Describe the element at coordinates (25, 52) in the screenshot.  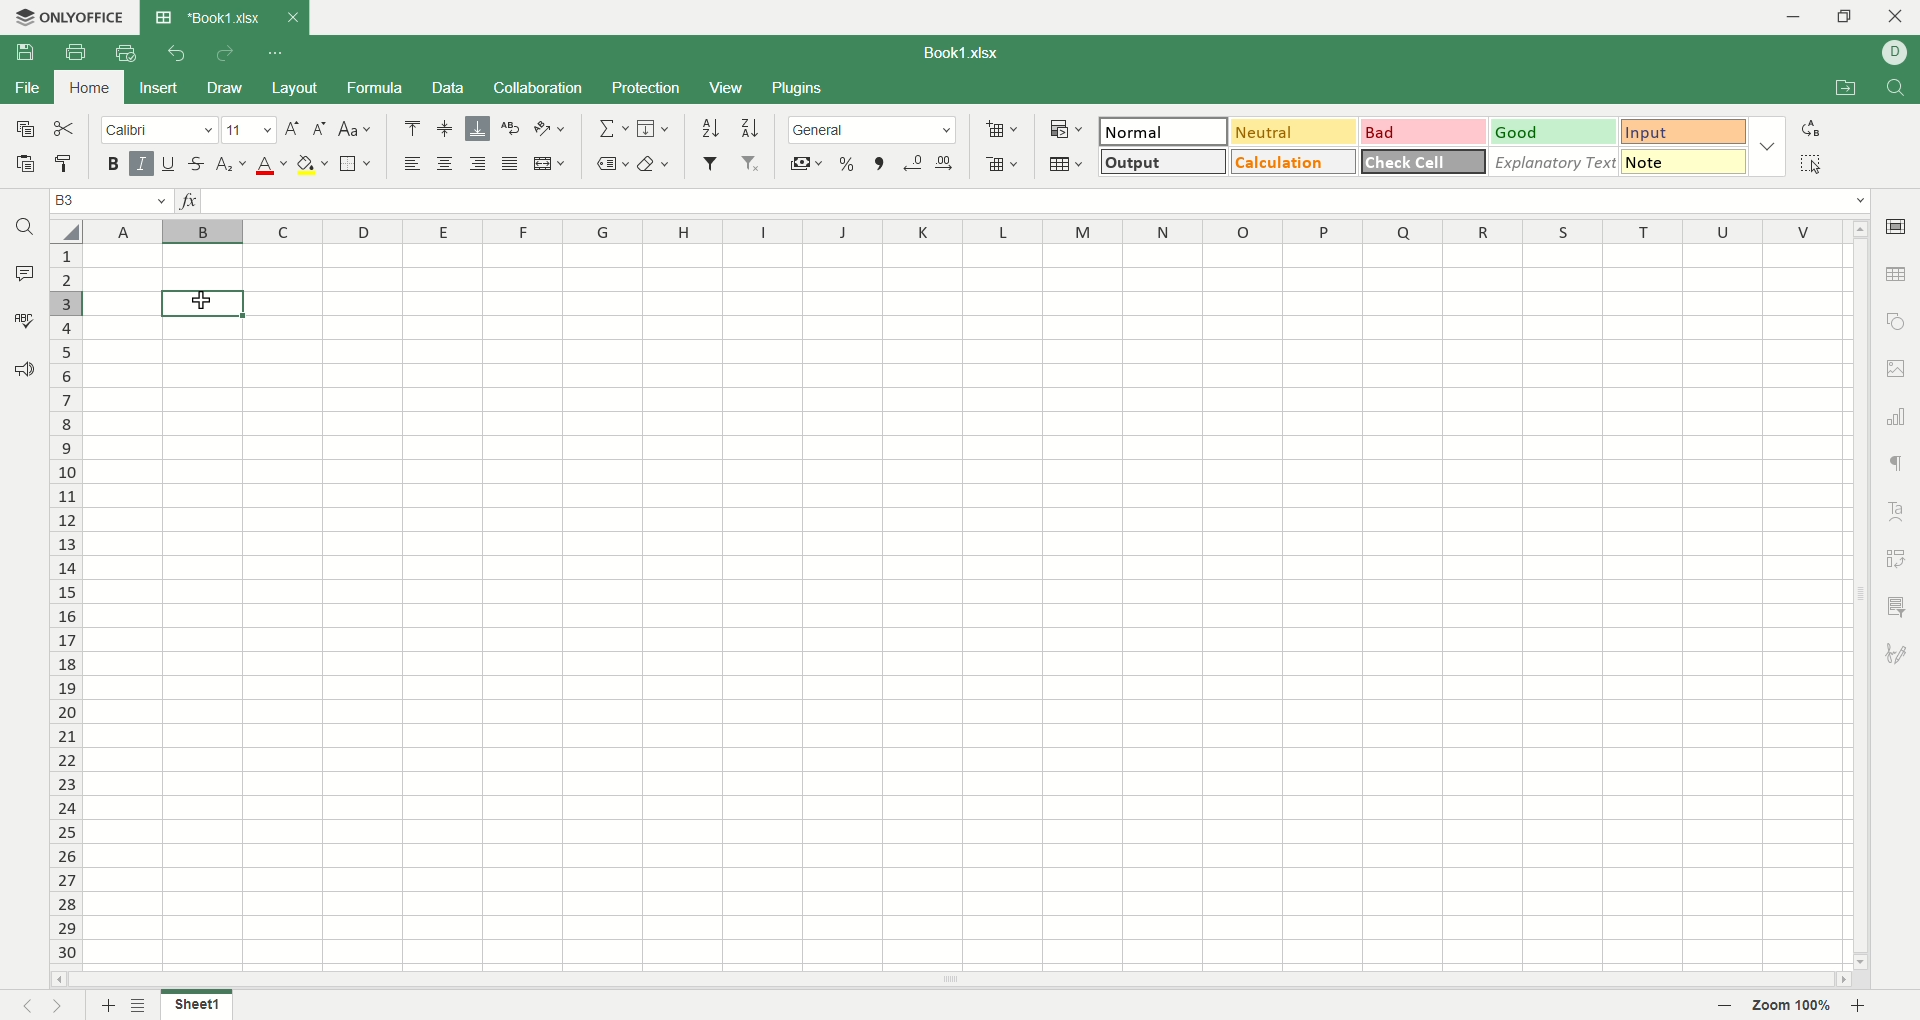
I see `save` at that location.